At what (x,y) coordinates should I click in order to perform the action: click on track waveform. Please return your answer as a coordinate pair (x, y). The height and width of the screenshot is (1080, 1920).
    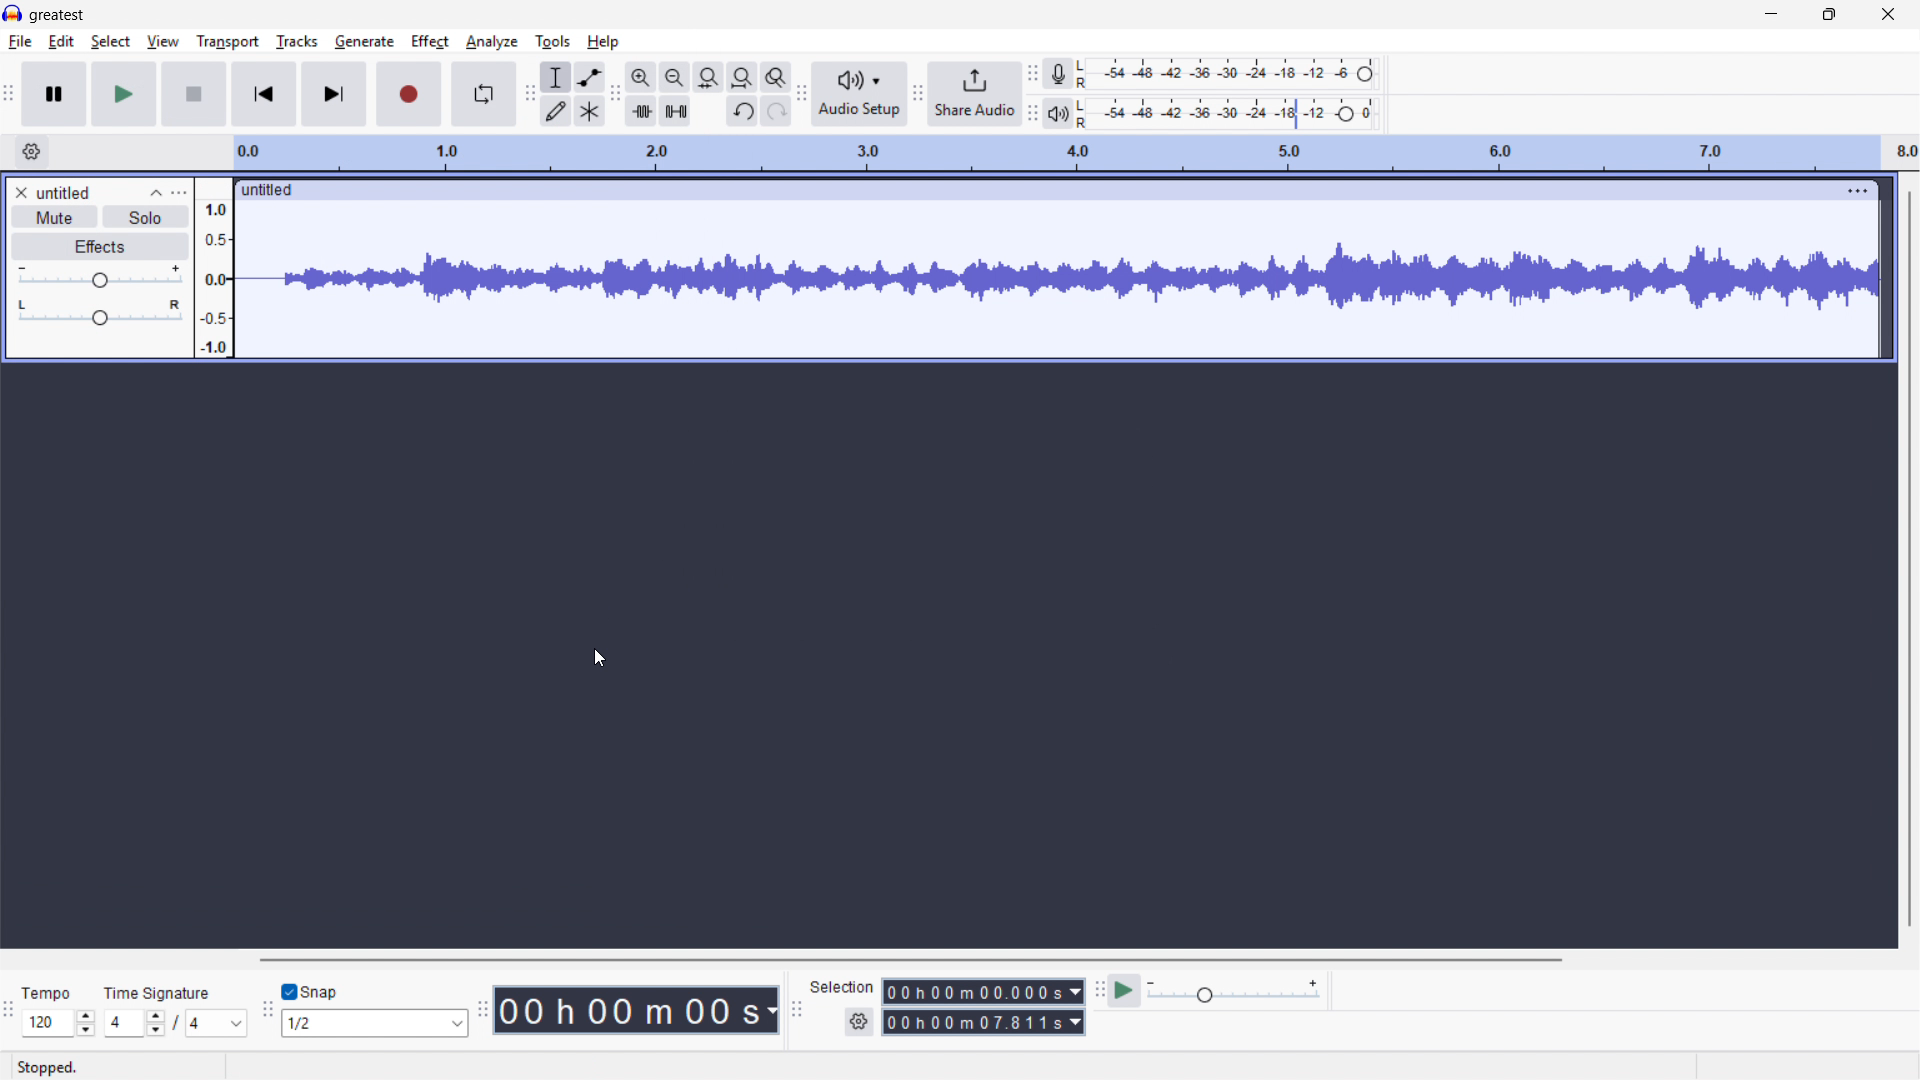
    Looking at the image, I should click on (1056, 278).